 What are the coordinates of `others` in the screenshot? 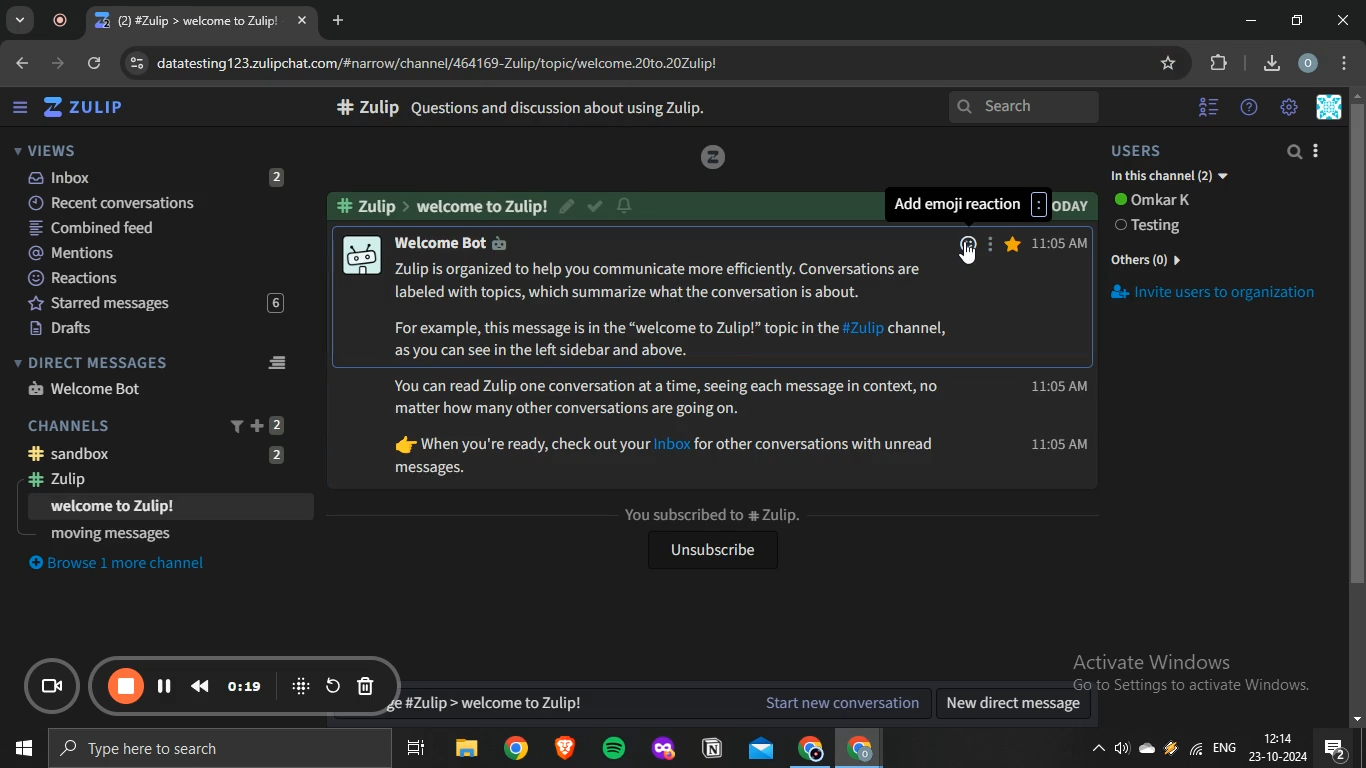 It's located at (1150, 257).